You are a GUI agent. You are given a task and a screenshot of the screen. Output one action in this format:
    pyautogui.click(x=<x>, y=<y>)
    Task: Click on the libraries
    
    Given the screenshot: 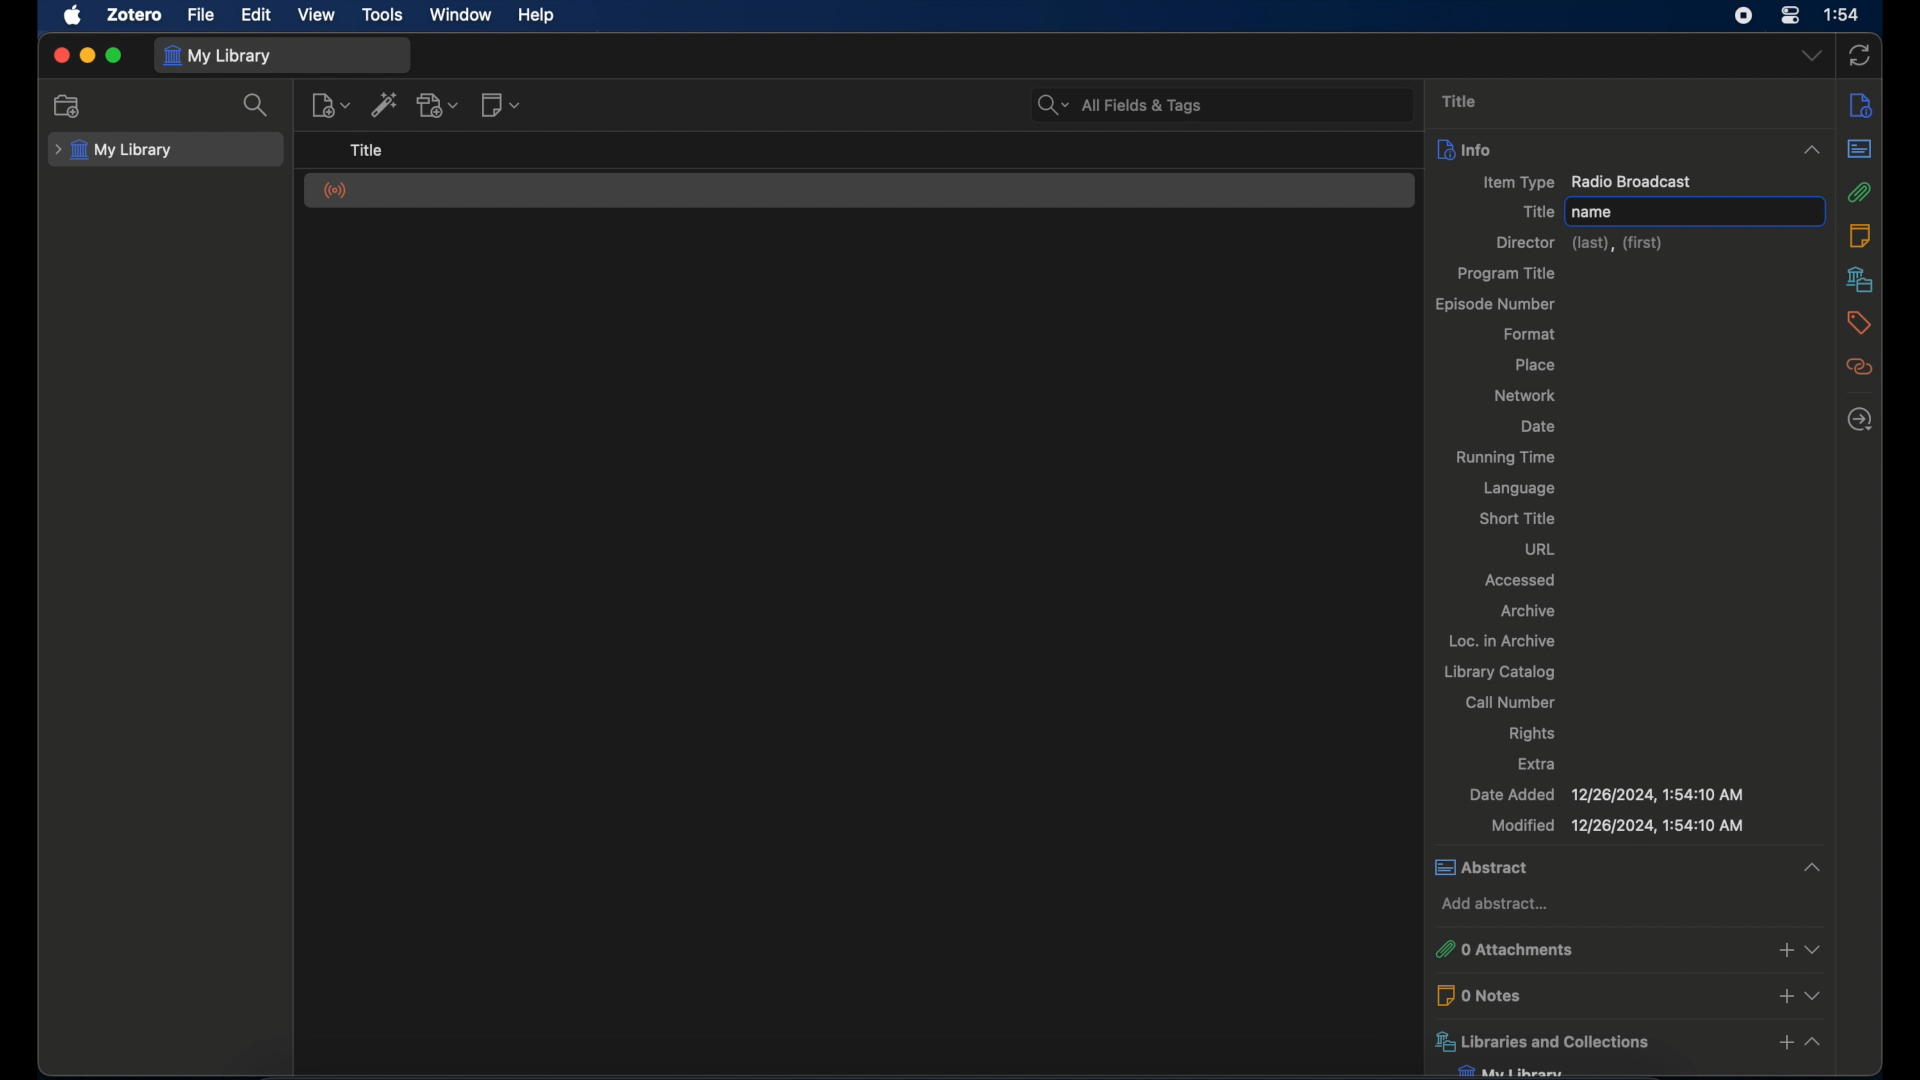 What is the action you would take?
    pyautogui.click(x=1860, y=279)
    